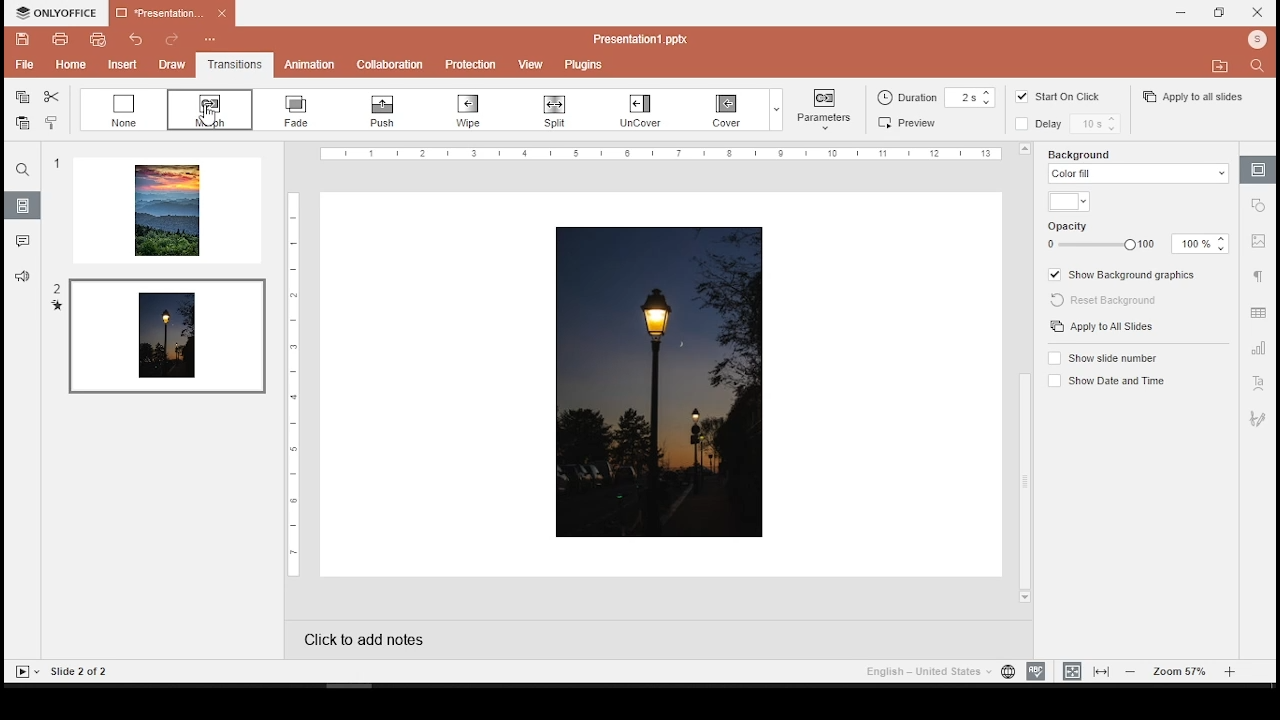 The width and height of the screenshot is (1280, 720). Describe the element at coordinates (1259, 349) in the screenshot. I see `chart settings` at that location.